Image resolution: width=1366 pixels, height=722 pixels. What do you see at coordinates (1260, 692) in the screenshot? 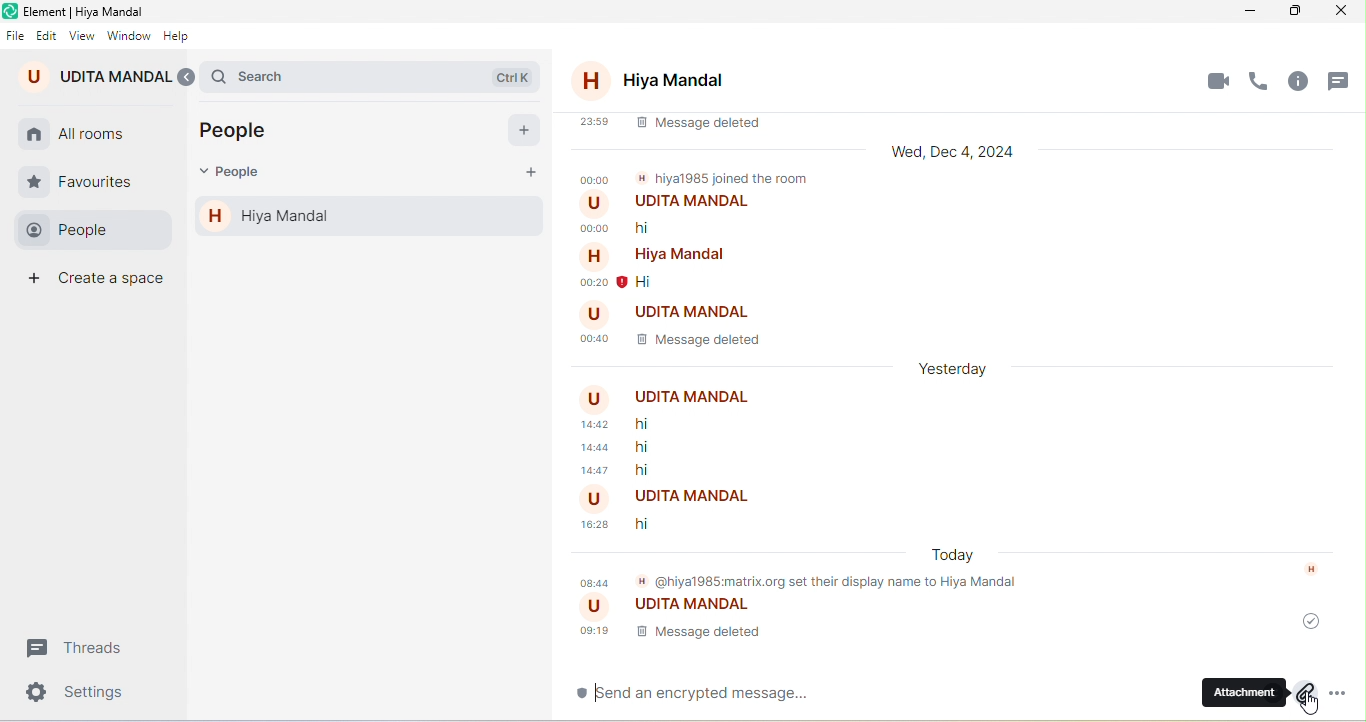
I see `attachment` at bounding box center [1260, 692].